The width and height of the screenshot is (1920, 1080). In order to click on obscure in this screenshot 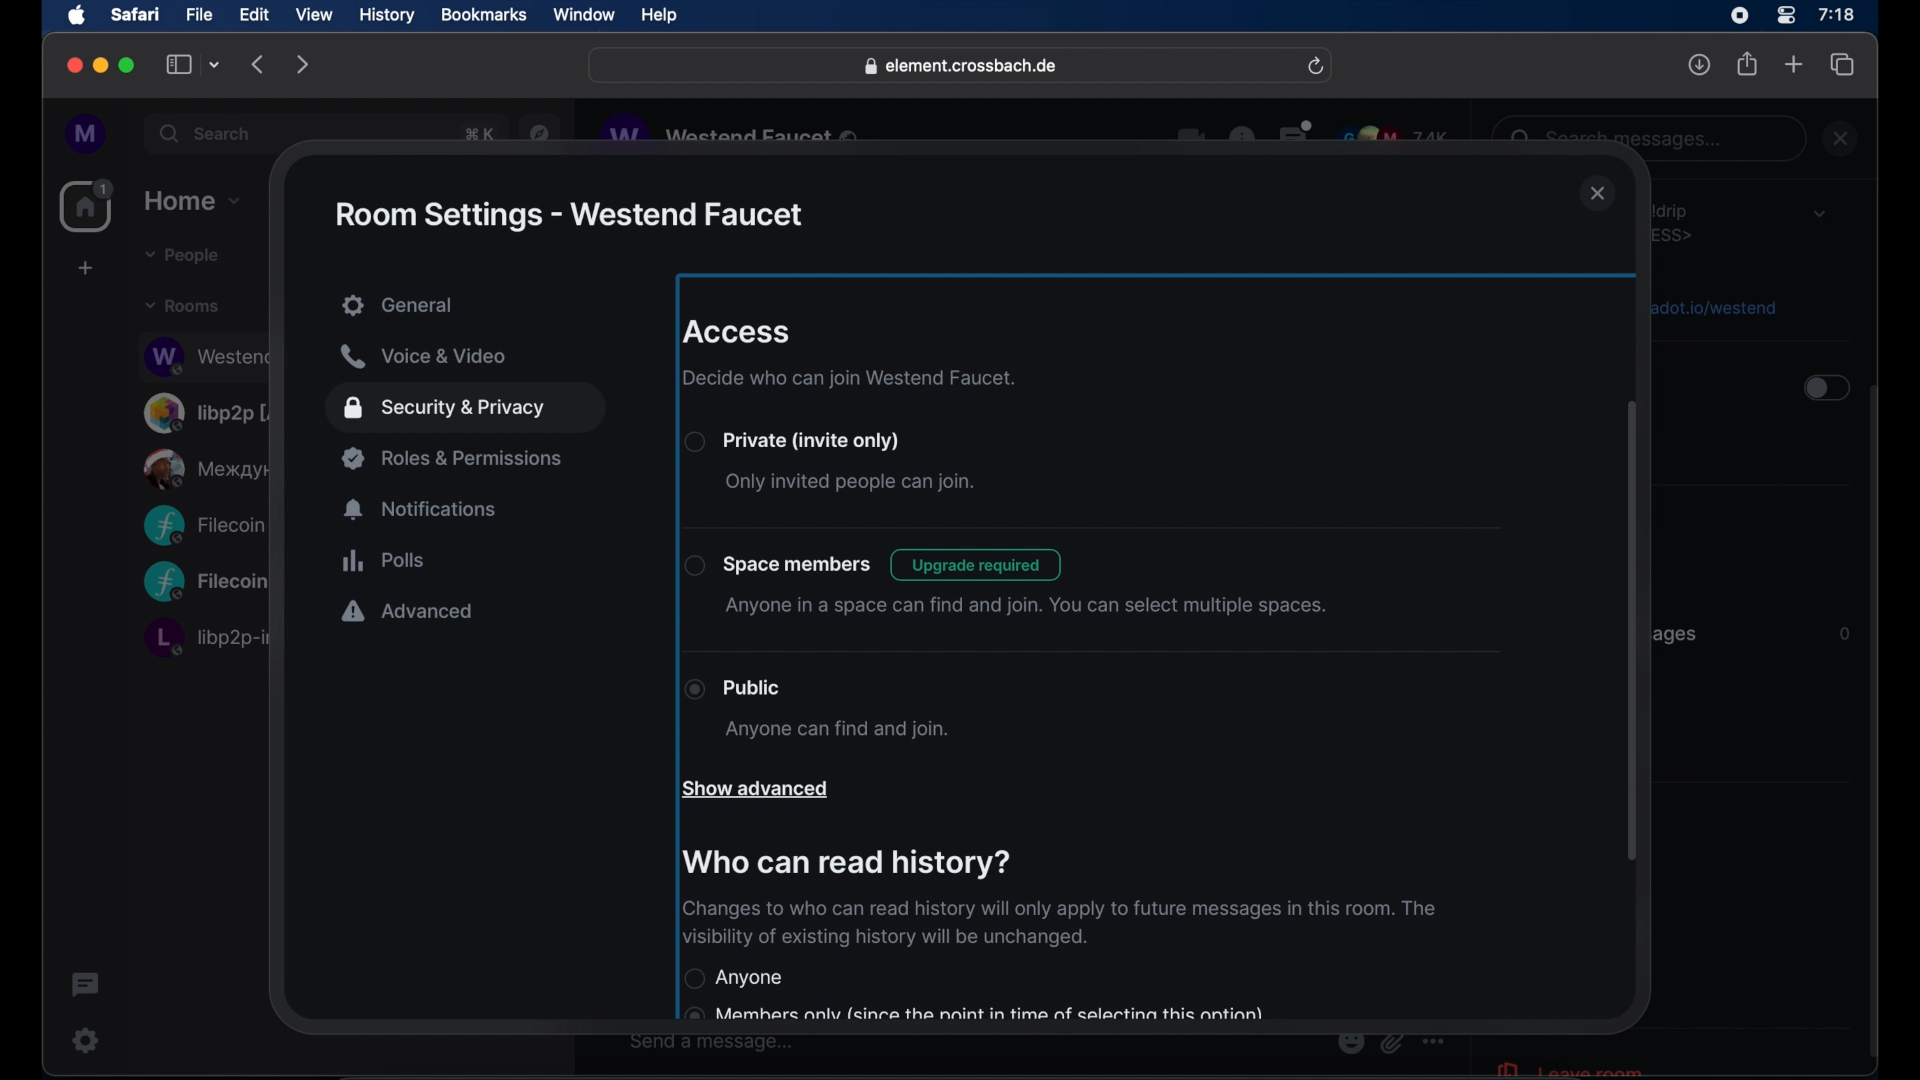, I will do `click(1678, 222)`.